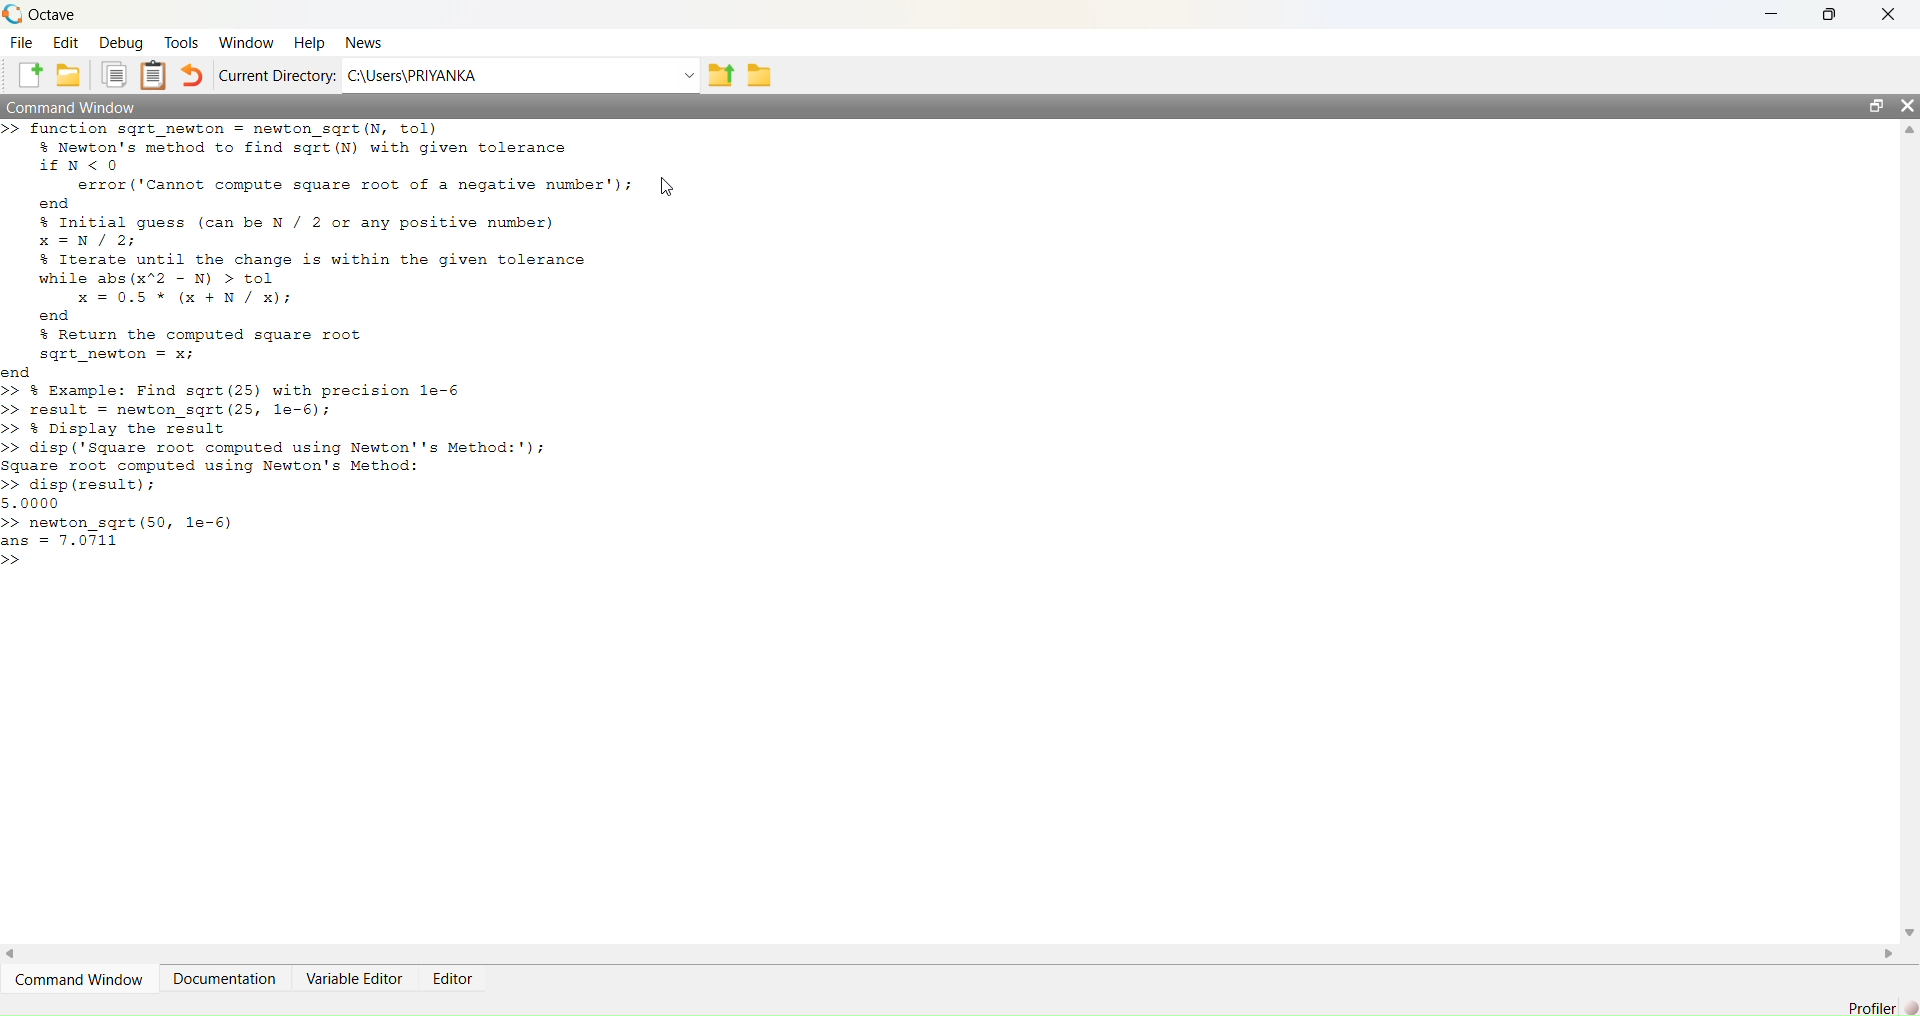 This screenshot has width=1920, height=1016. Describe the element at coordinates (193, 74) in the screenshot. I see `Undo` at that location.